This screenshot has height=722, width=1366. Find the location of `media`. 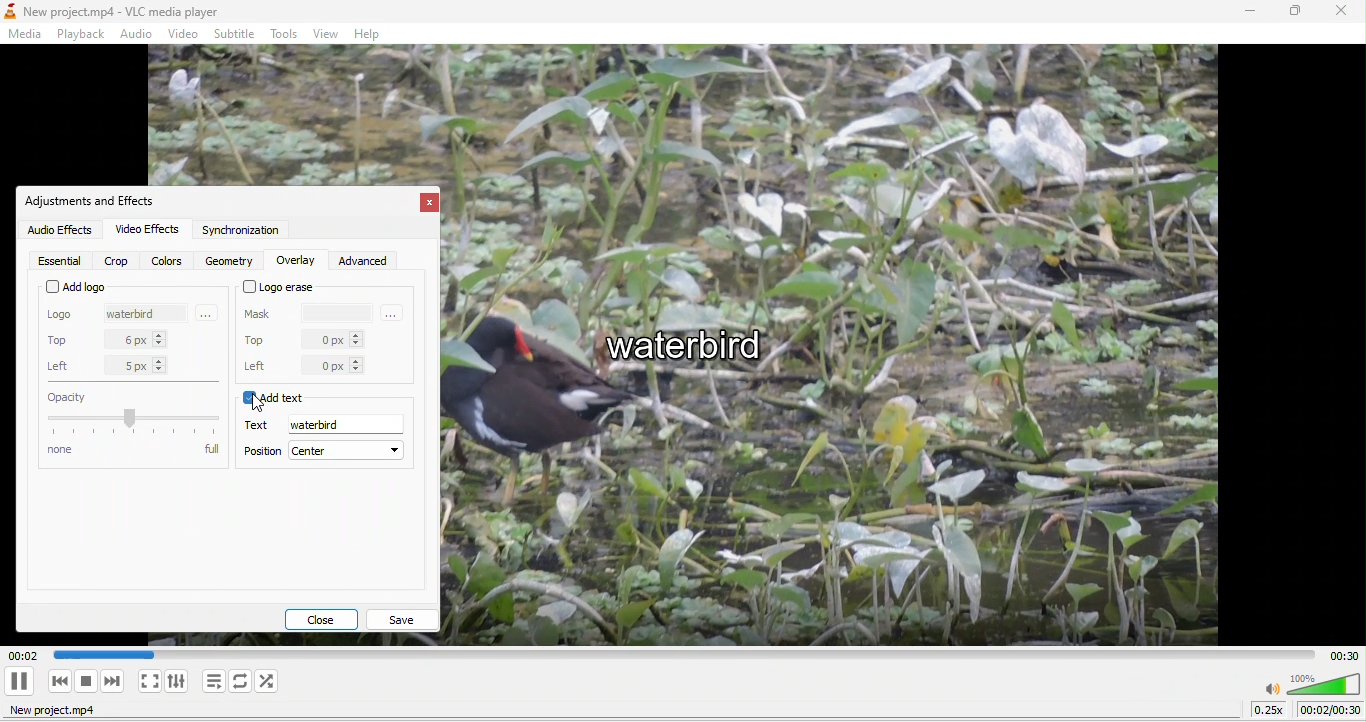

media is located at coordinates (24, 36).